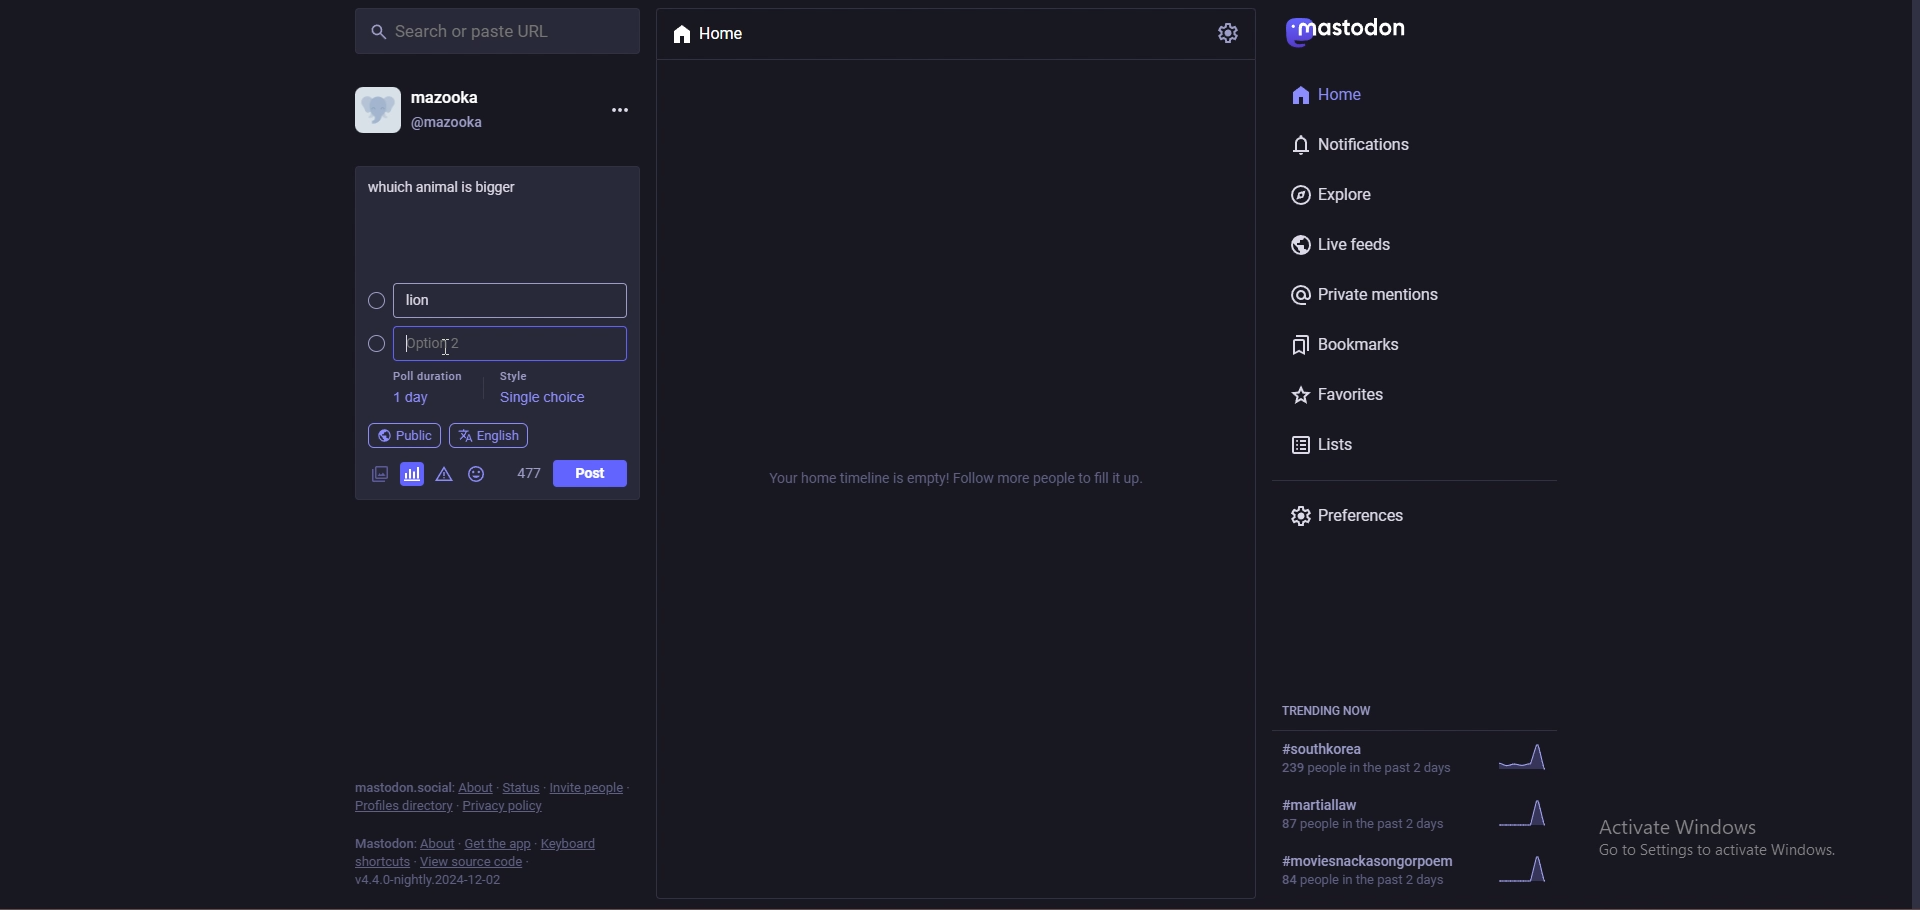  I want to click on bookmarks, so click(1379, 344).